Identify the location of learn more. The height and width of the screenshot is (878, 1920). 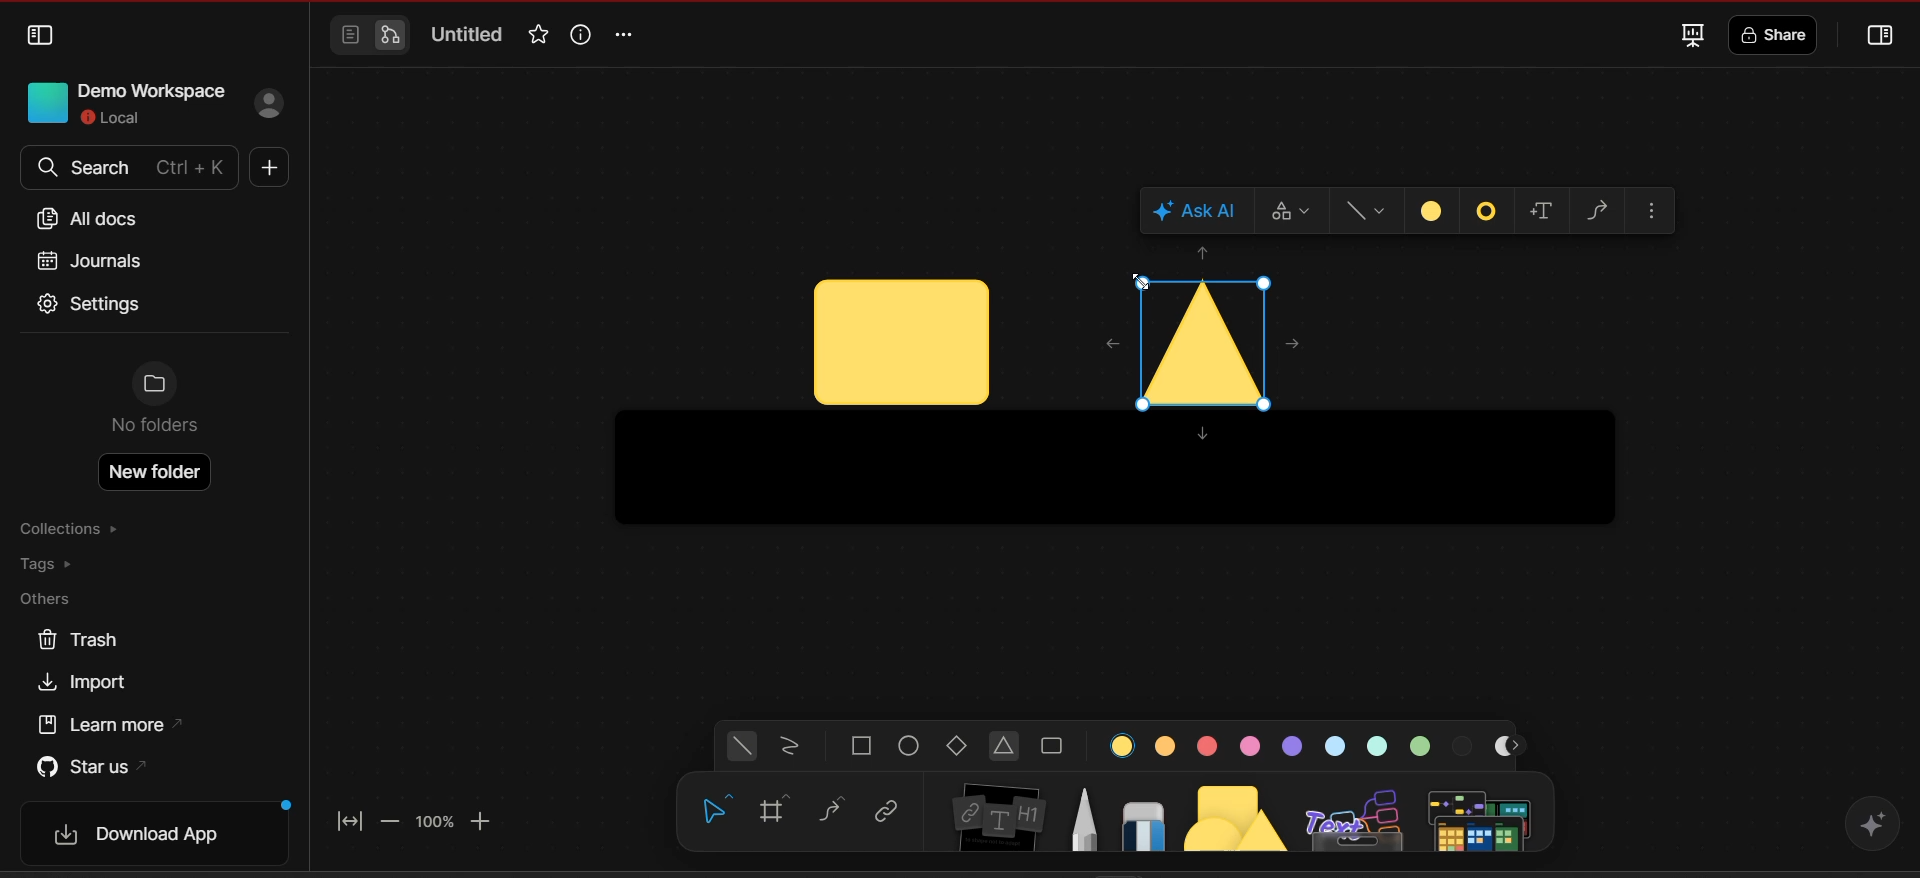
(116, 725).